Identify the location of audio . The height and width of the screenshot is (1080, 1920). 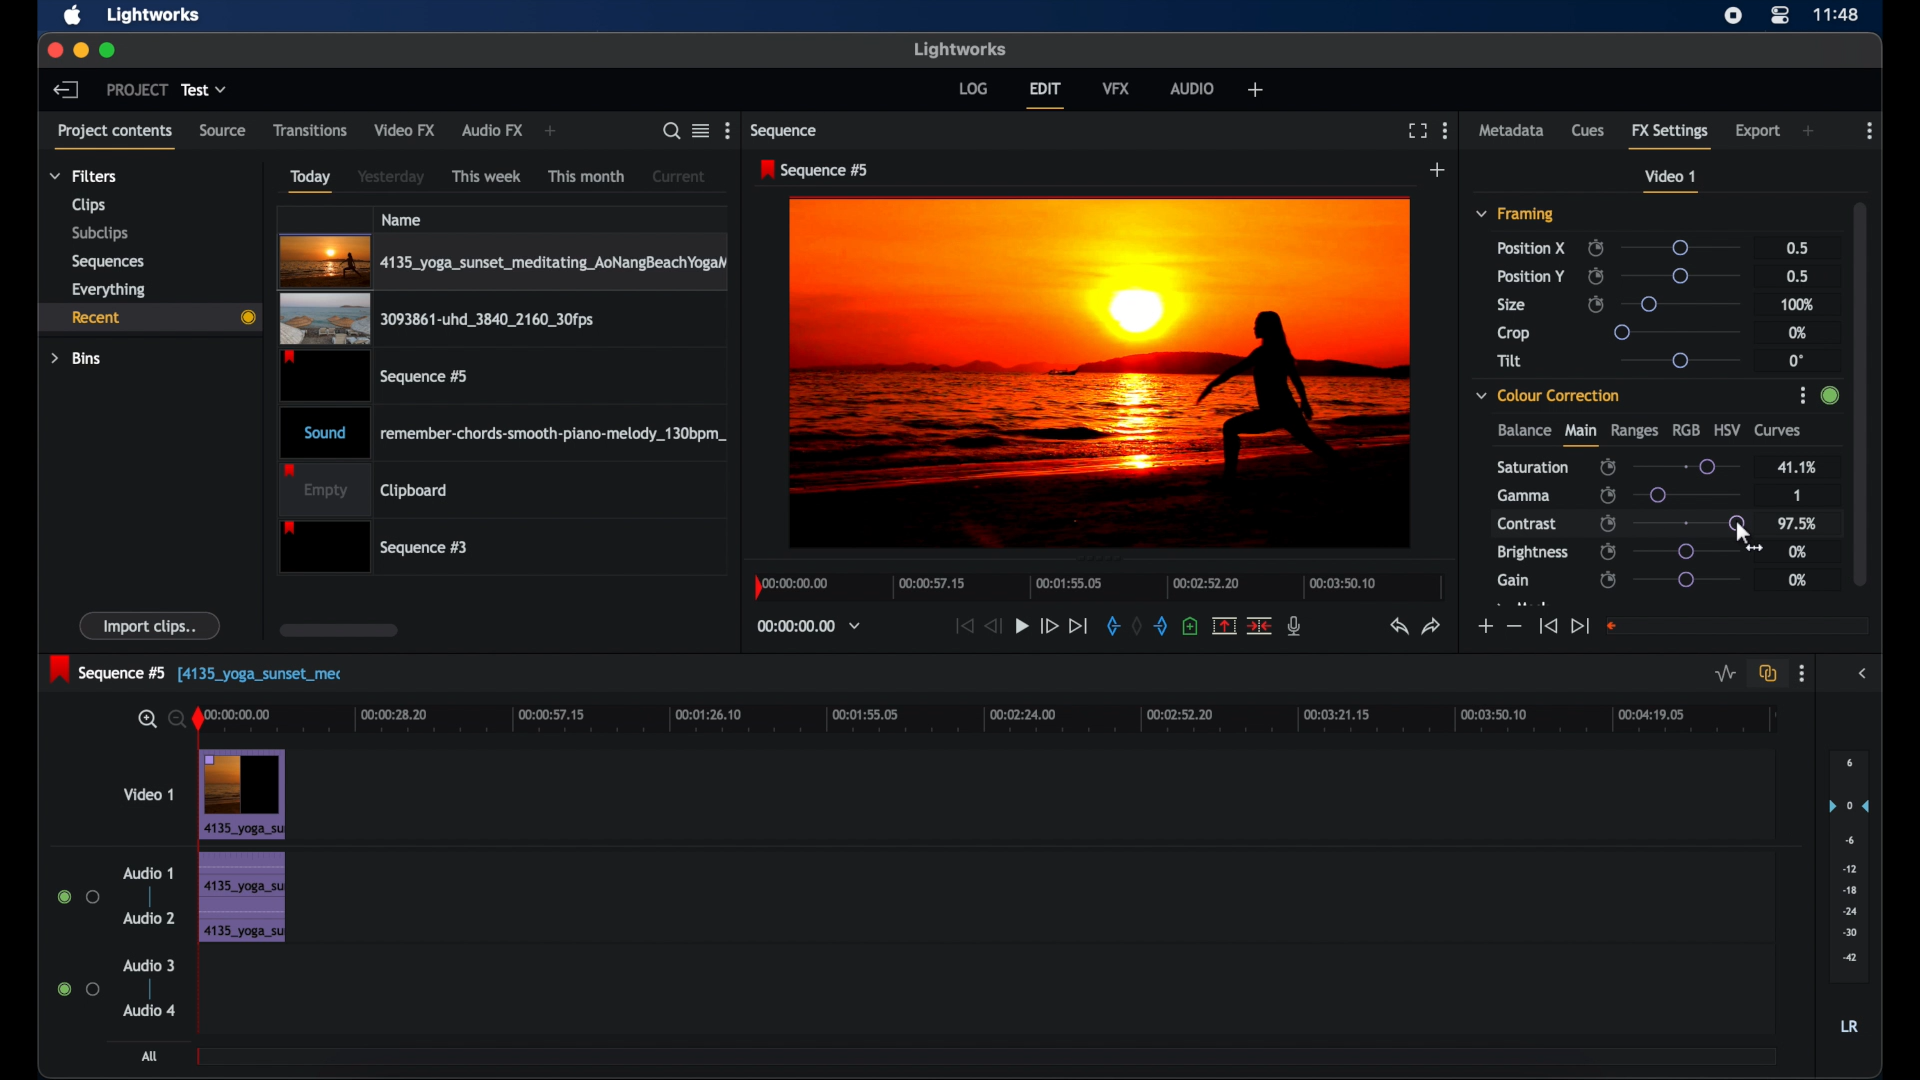
(240, 897).